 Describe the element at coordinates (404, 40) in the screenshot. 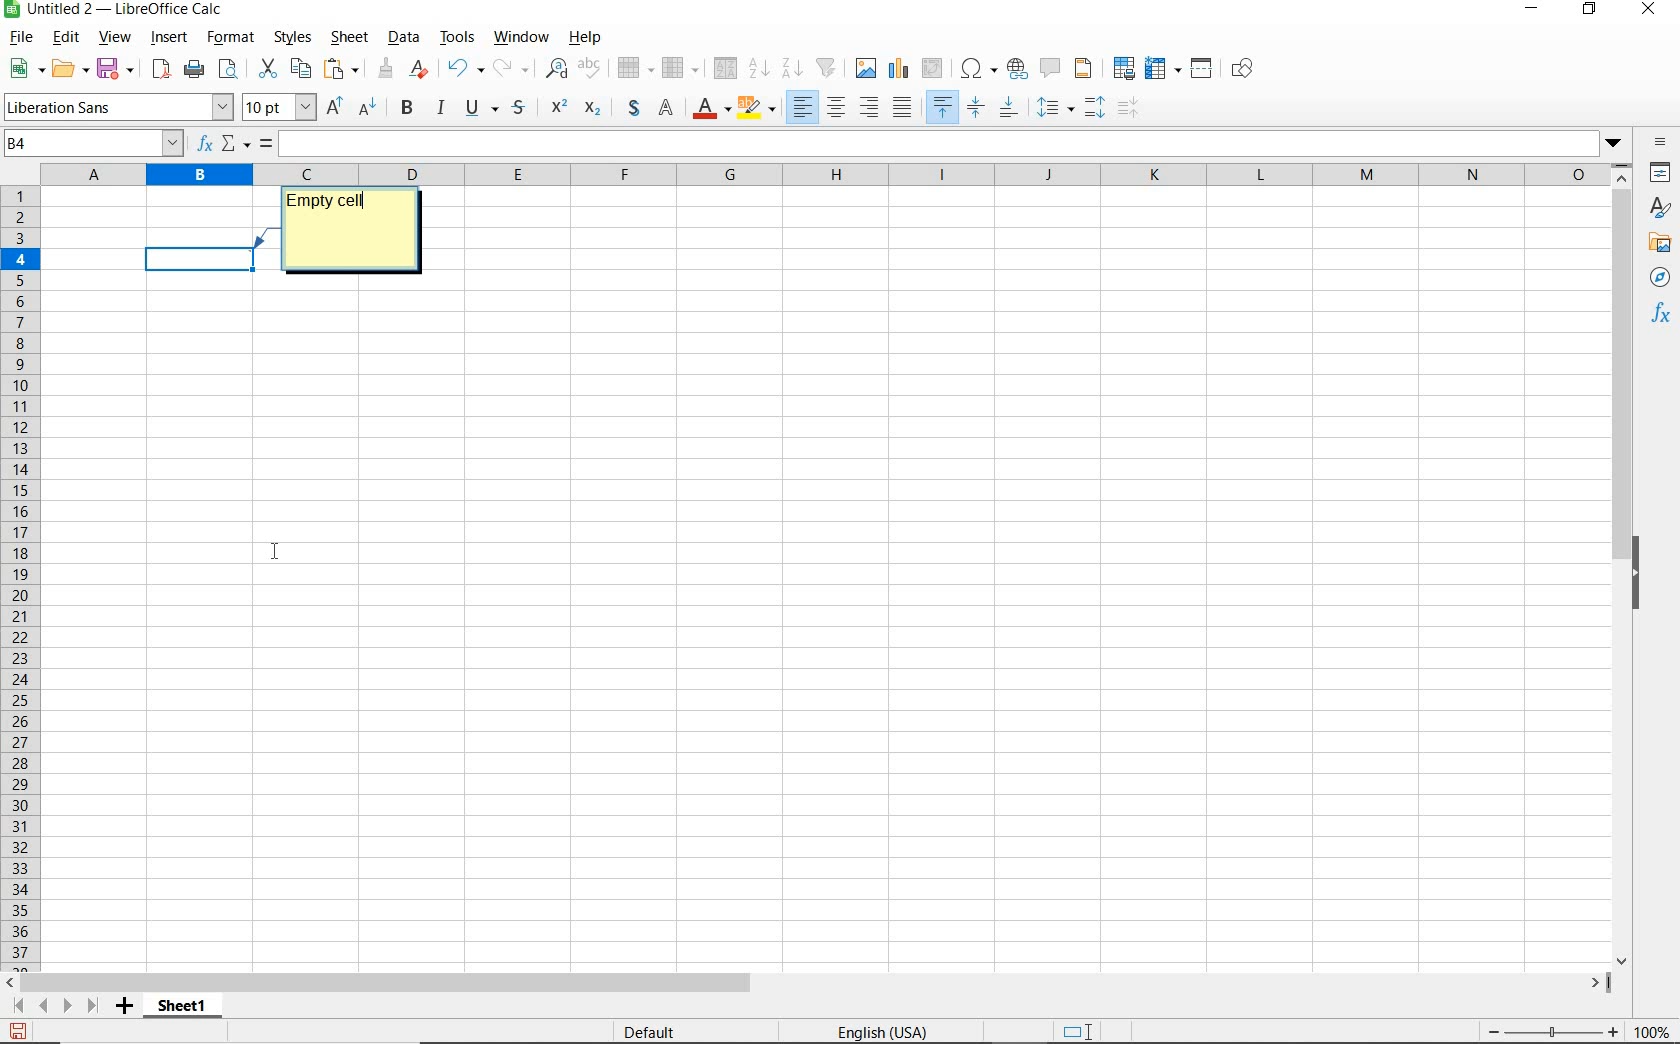

I see `data` at that location.